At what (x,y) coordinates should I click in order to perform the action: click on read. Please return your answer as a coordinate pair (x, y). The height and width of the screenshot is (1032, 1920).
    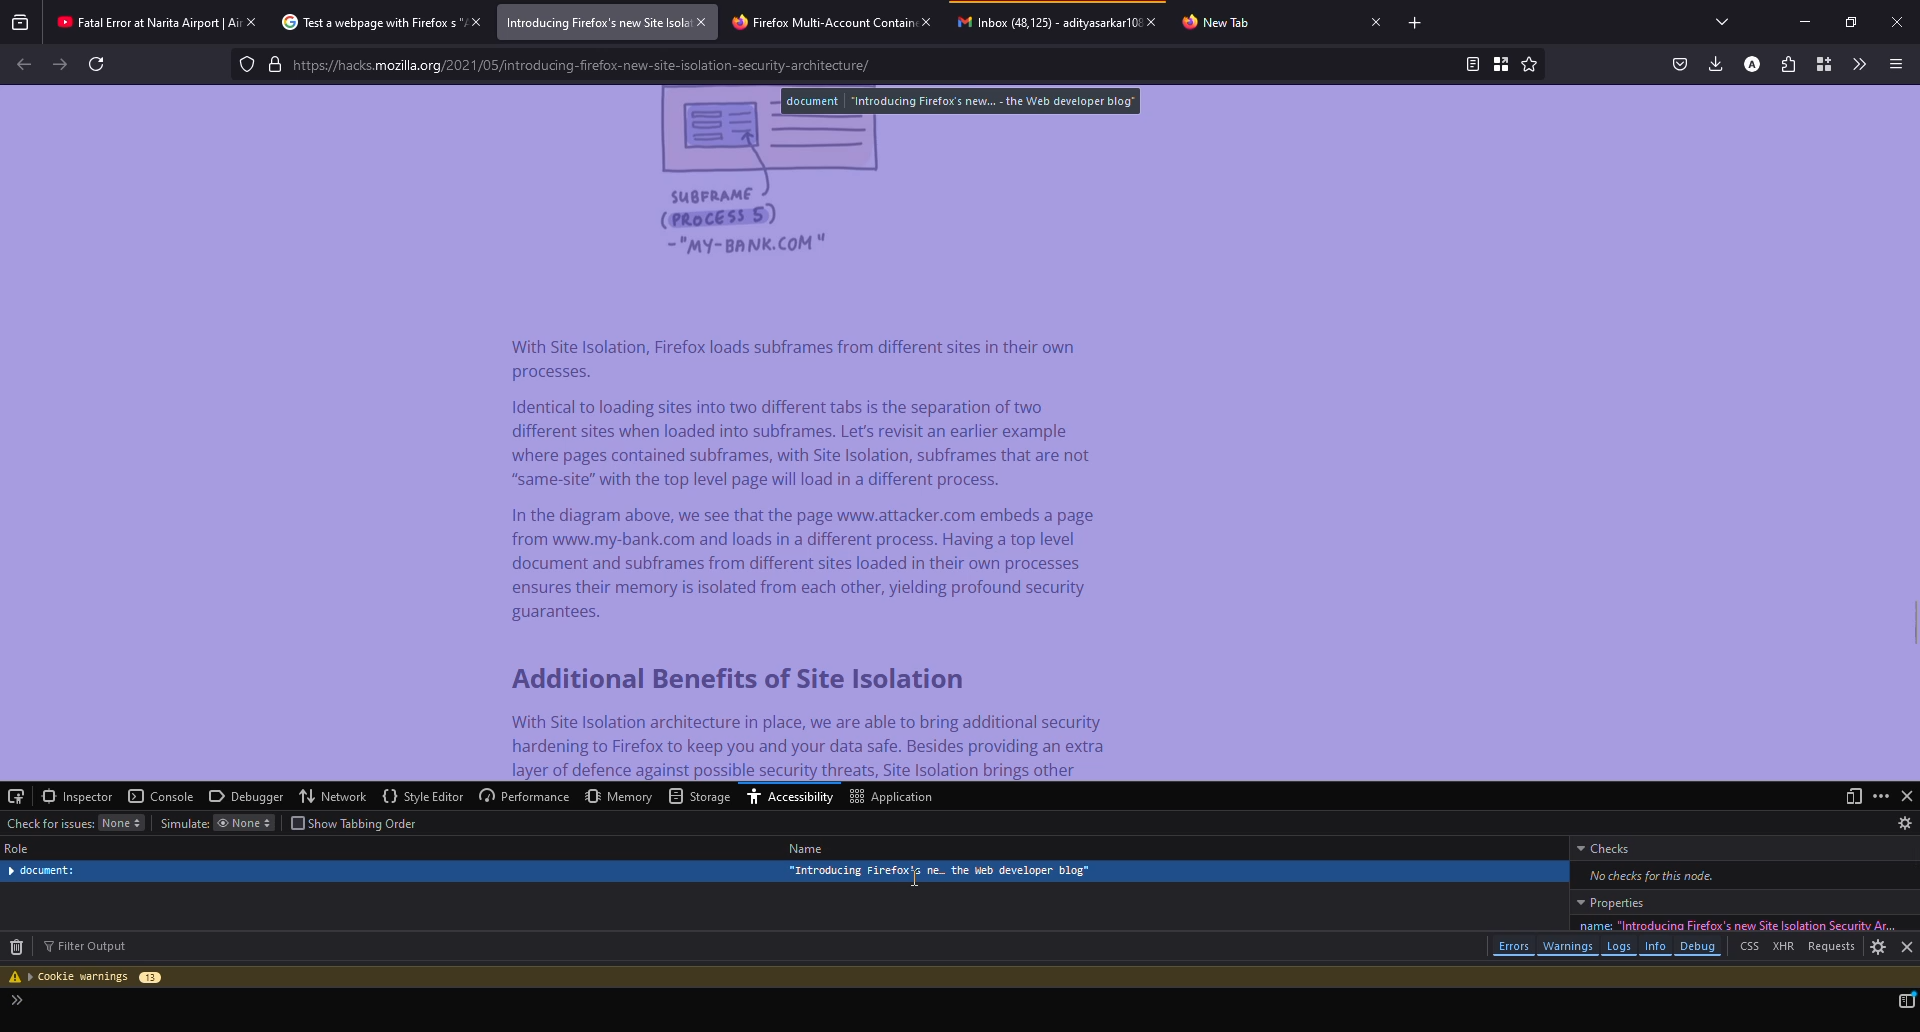
    Looking at the image, I should click on (1471, 63).